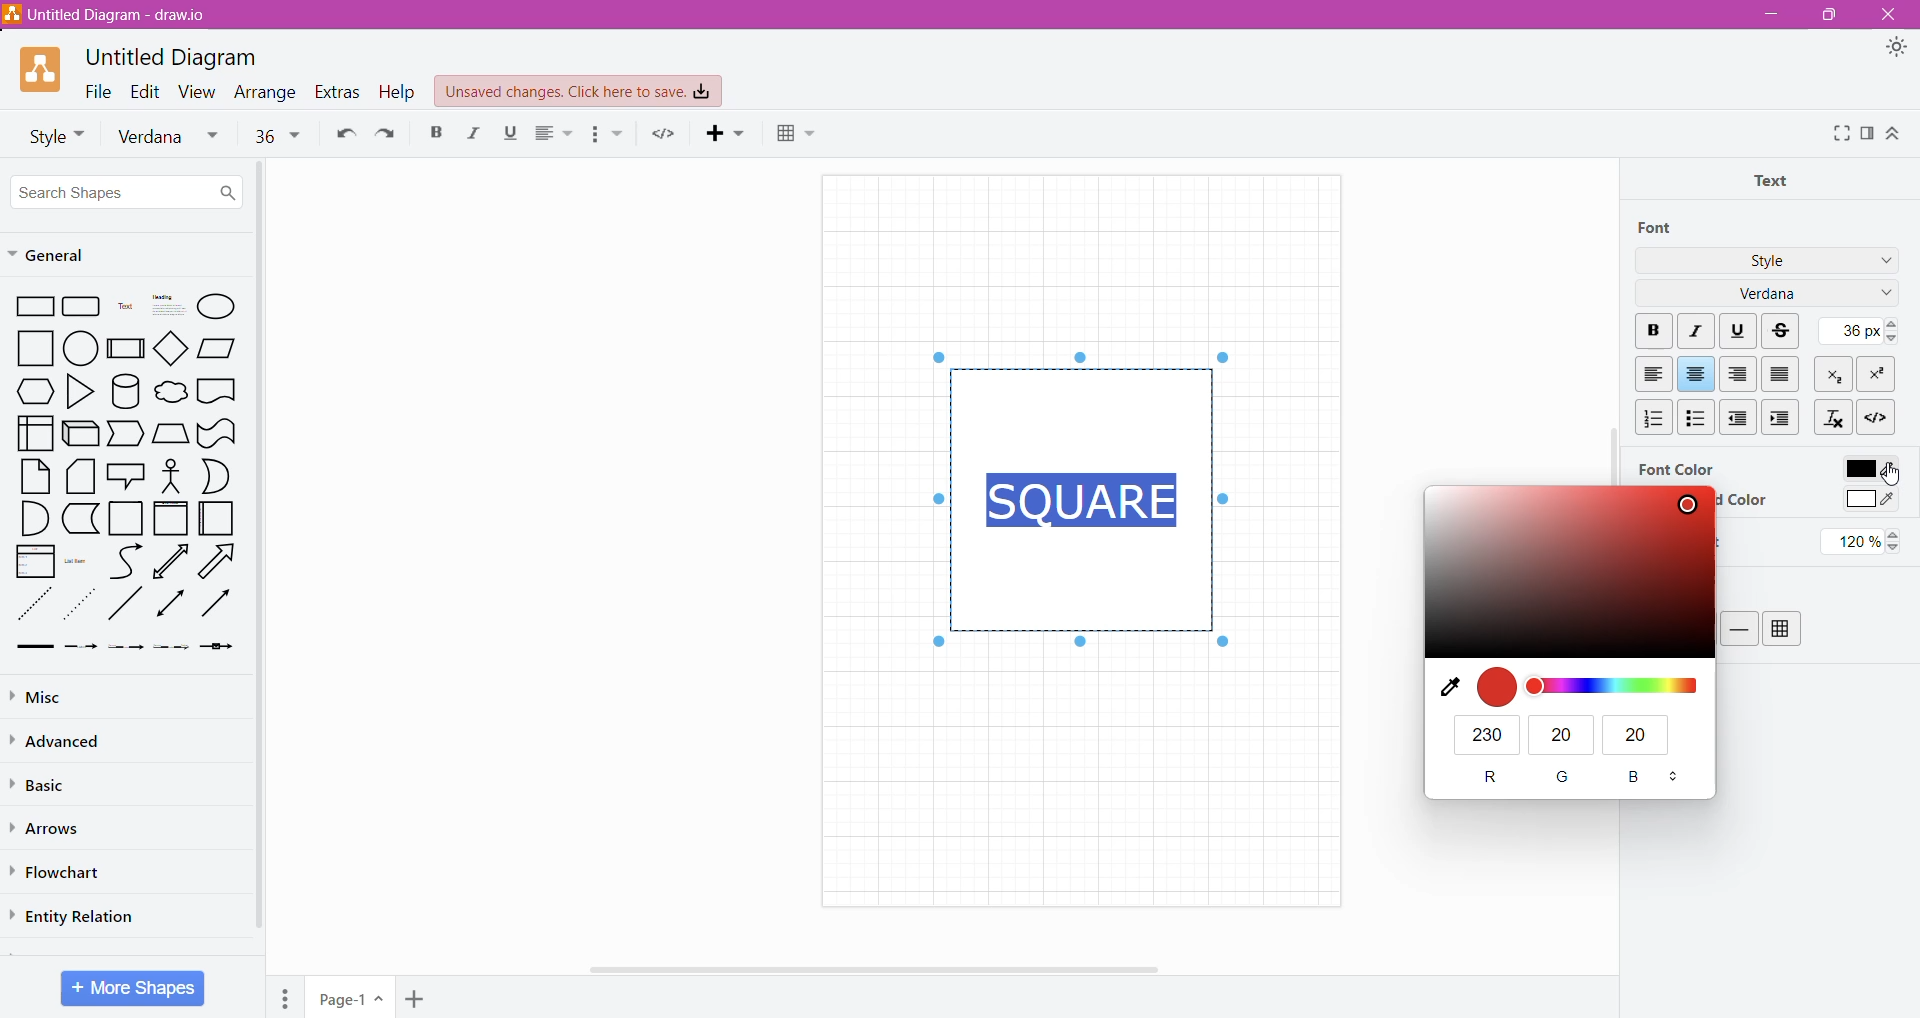 This screenshot has height=1018, width=1920. I want to click on Font Color, so click(1868, 465).